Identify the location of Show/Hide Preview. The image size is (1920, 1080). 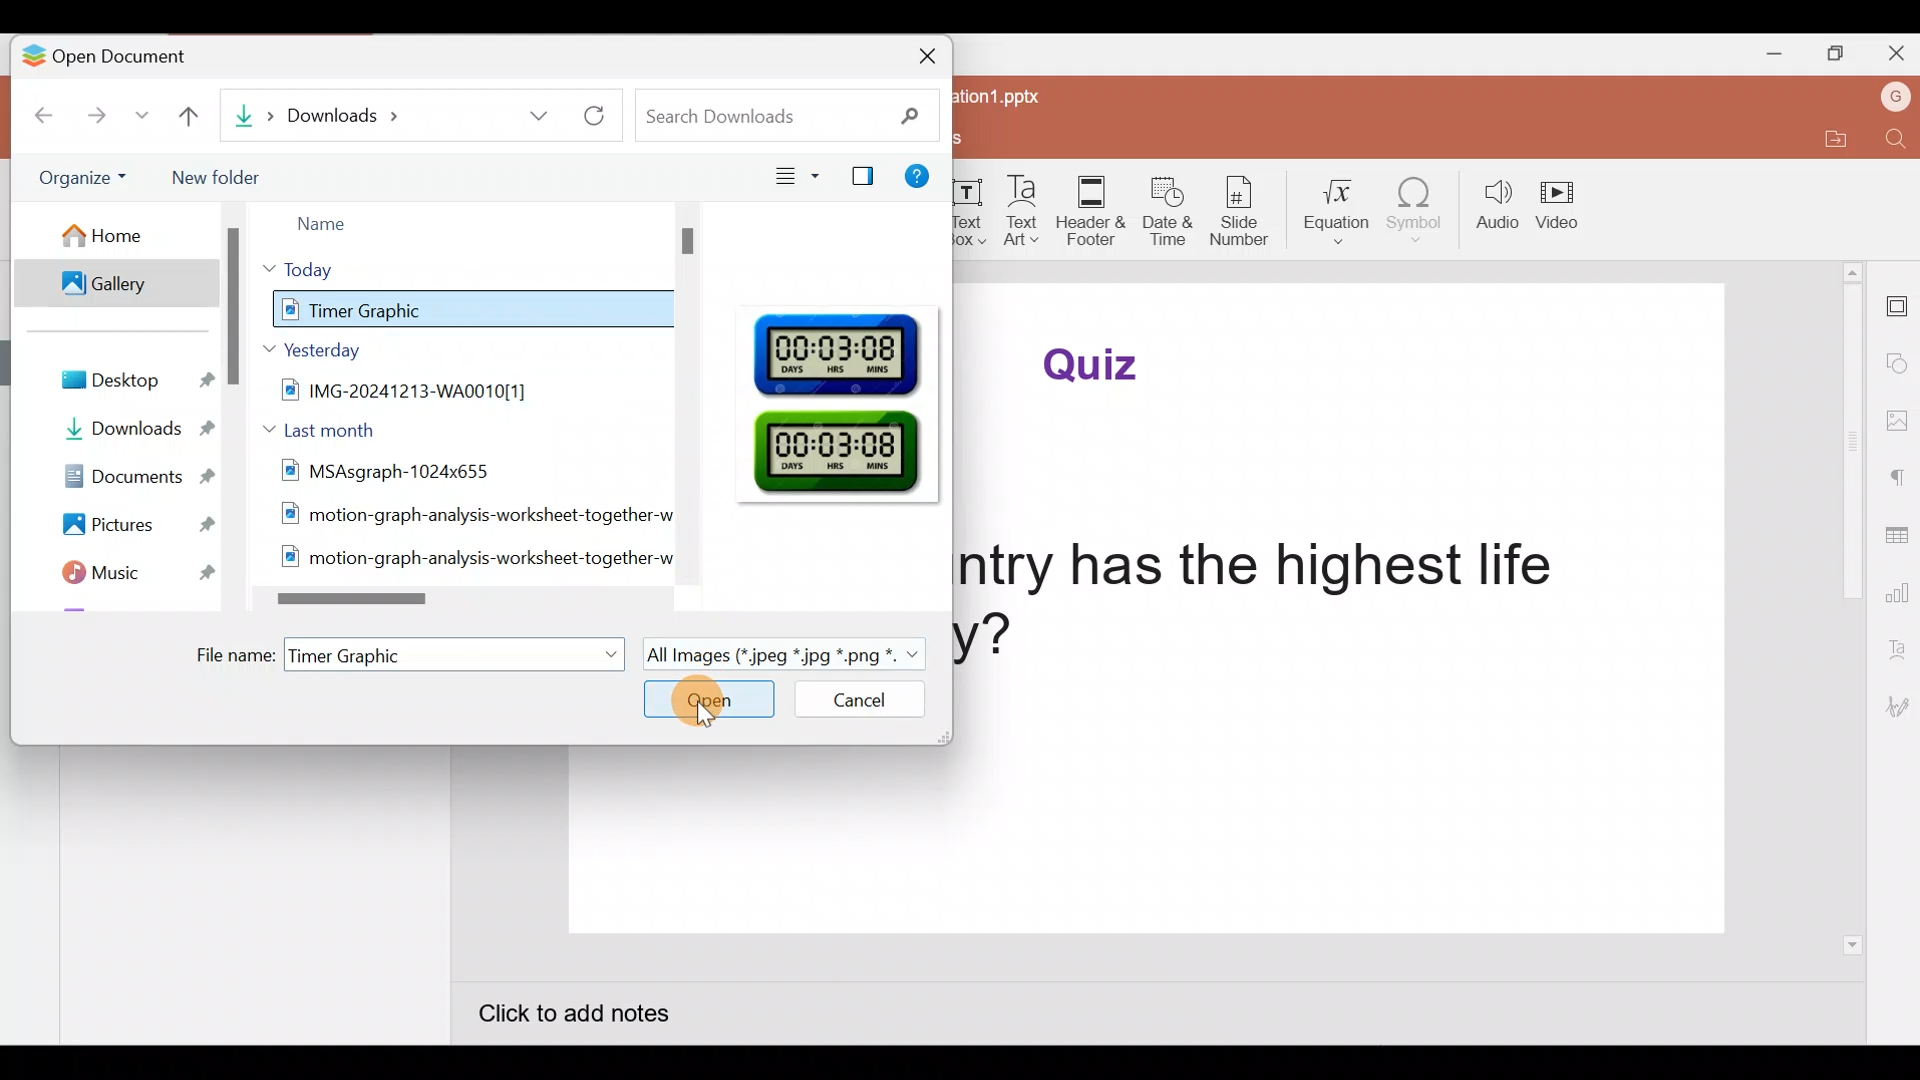
(858, 173).